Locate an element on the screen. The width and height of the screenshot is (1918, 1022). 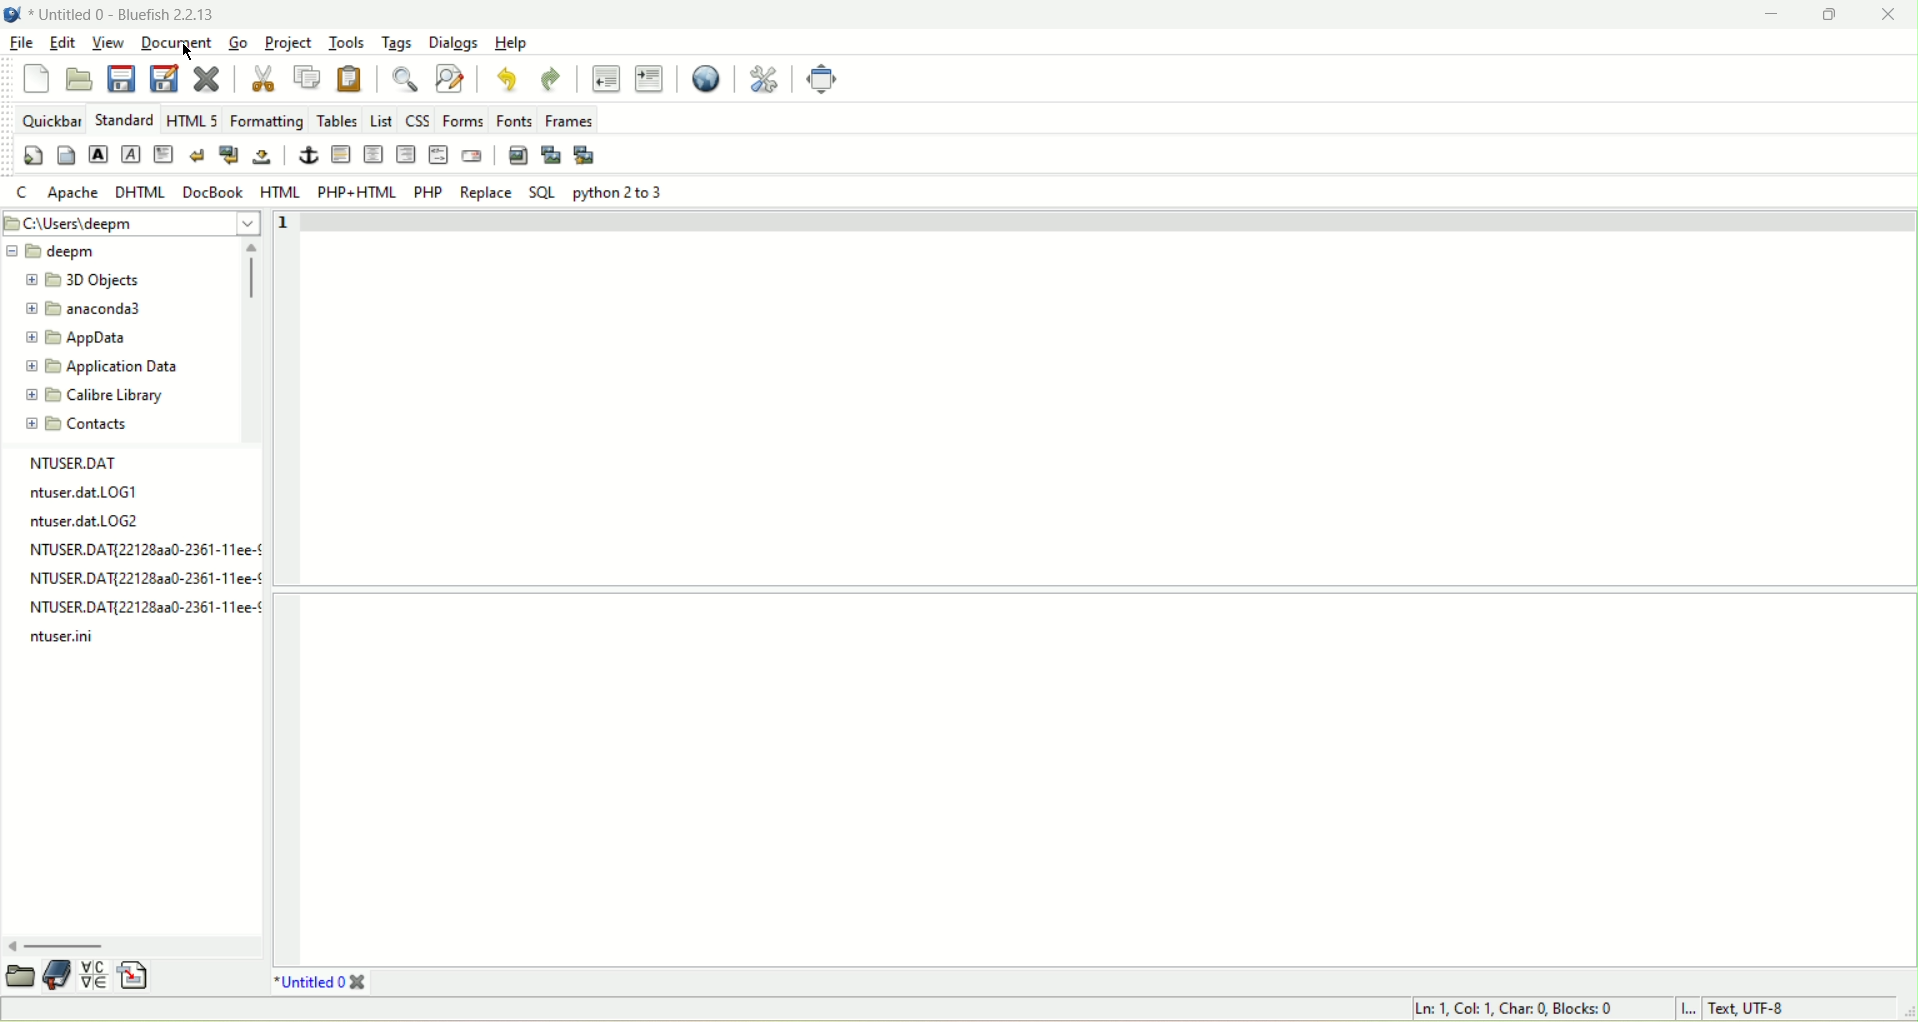
close is located at coordinates (1887, 14).